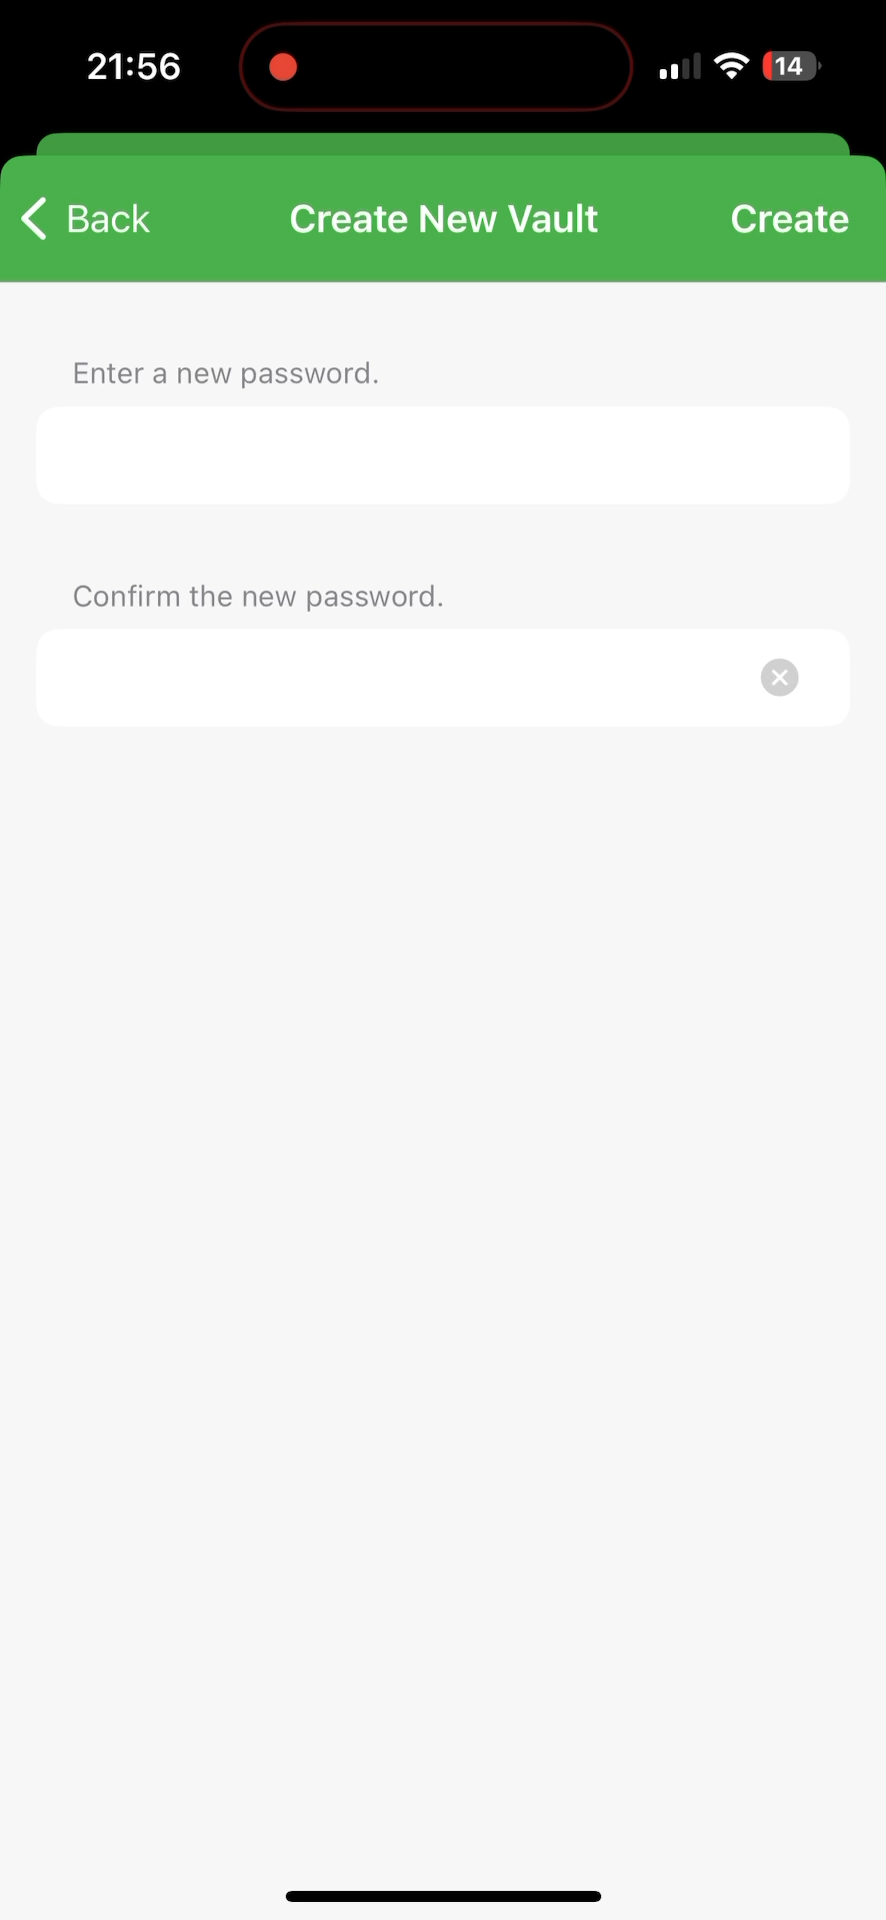  Describe the element at coordinates (264, 594) in the screenshot. I see `confirm the new password` at that location.